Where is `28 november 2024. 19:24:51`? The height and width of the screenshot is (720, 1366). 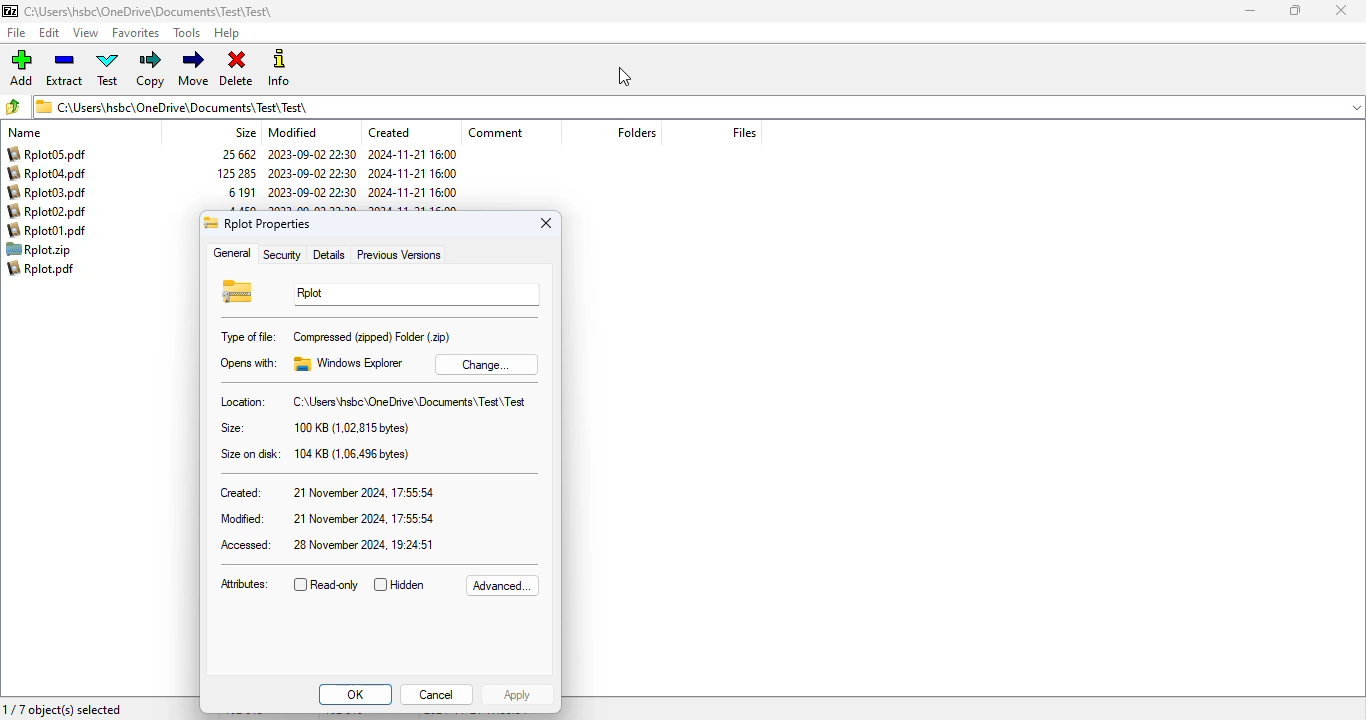 28 november 2024. 19:24:51 is located at coordinates (363, 544).